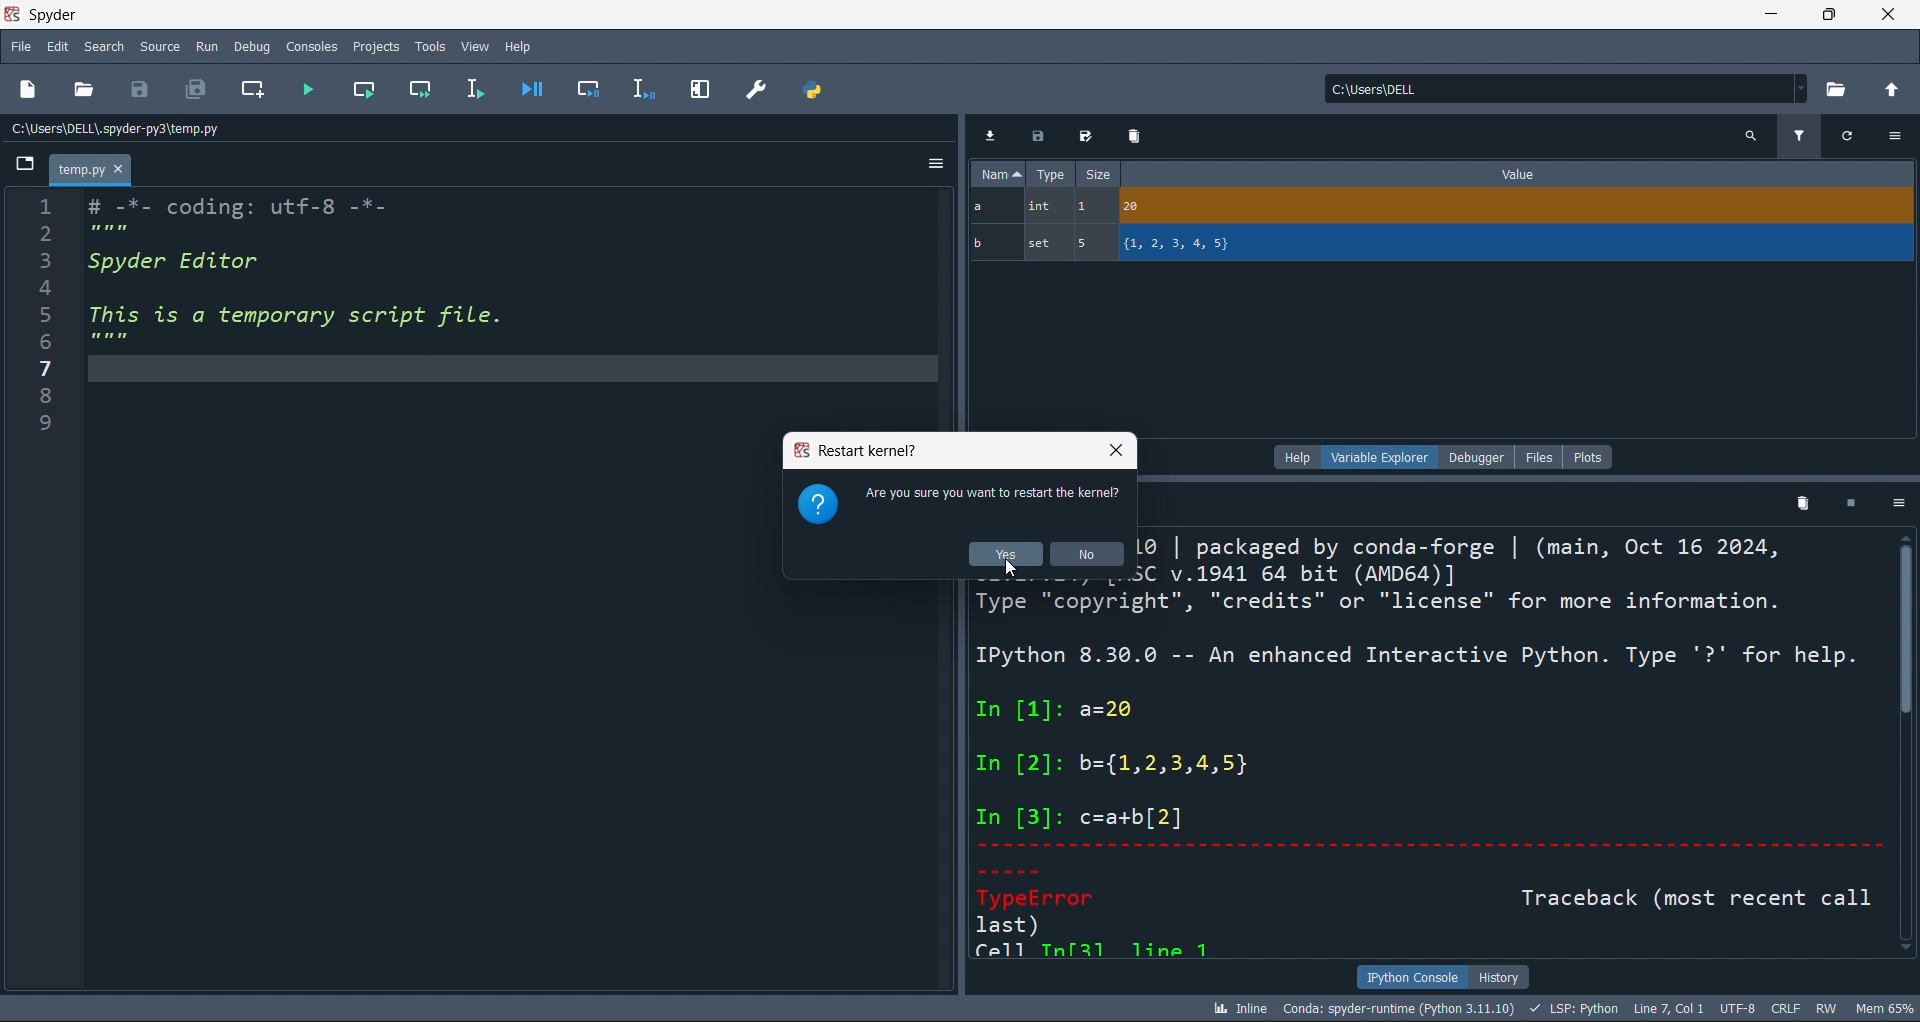 This screenshot has height=1022, width=1920. Describe the element at coordinates (1785, 1009) in the screenshot. I see `CRLF` at that location.